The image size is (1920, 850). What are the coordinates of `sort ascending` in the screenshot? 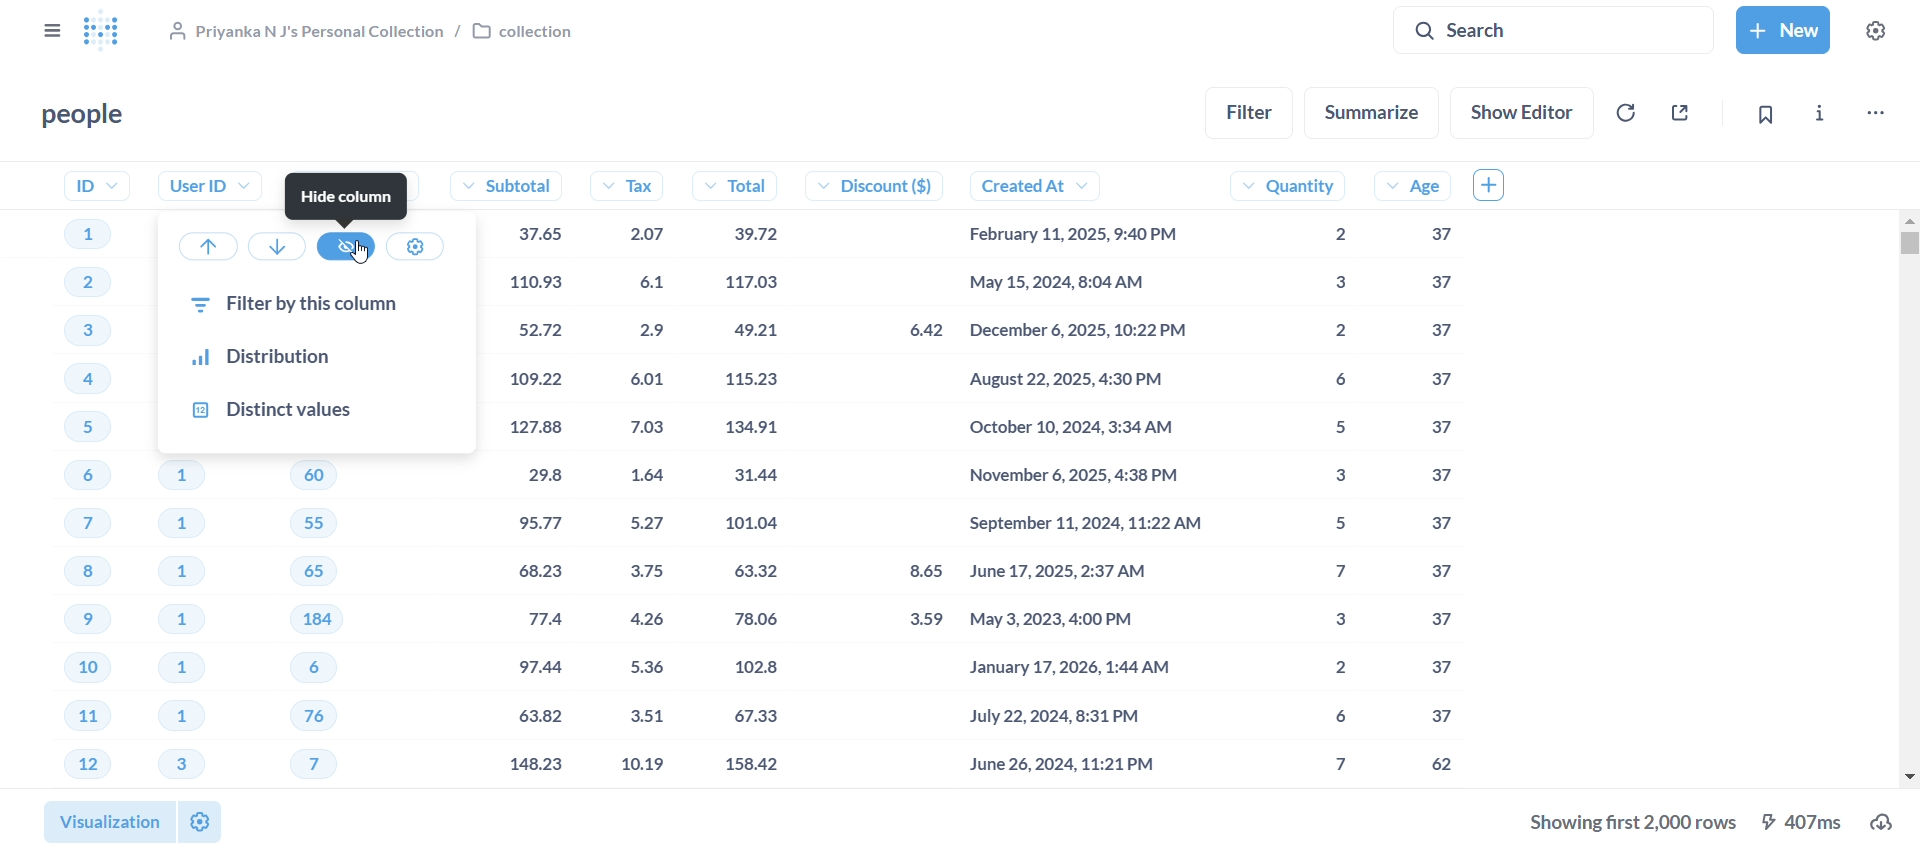 It's located at (208, 246).